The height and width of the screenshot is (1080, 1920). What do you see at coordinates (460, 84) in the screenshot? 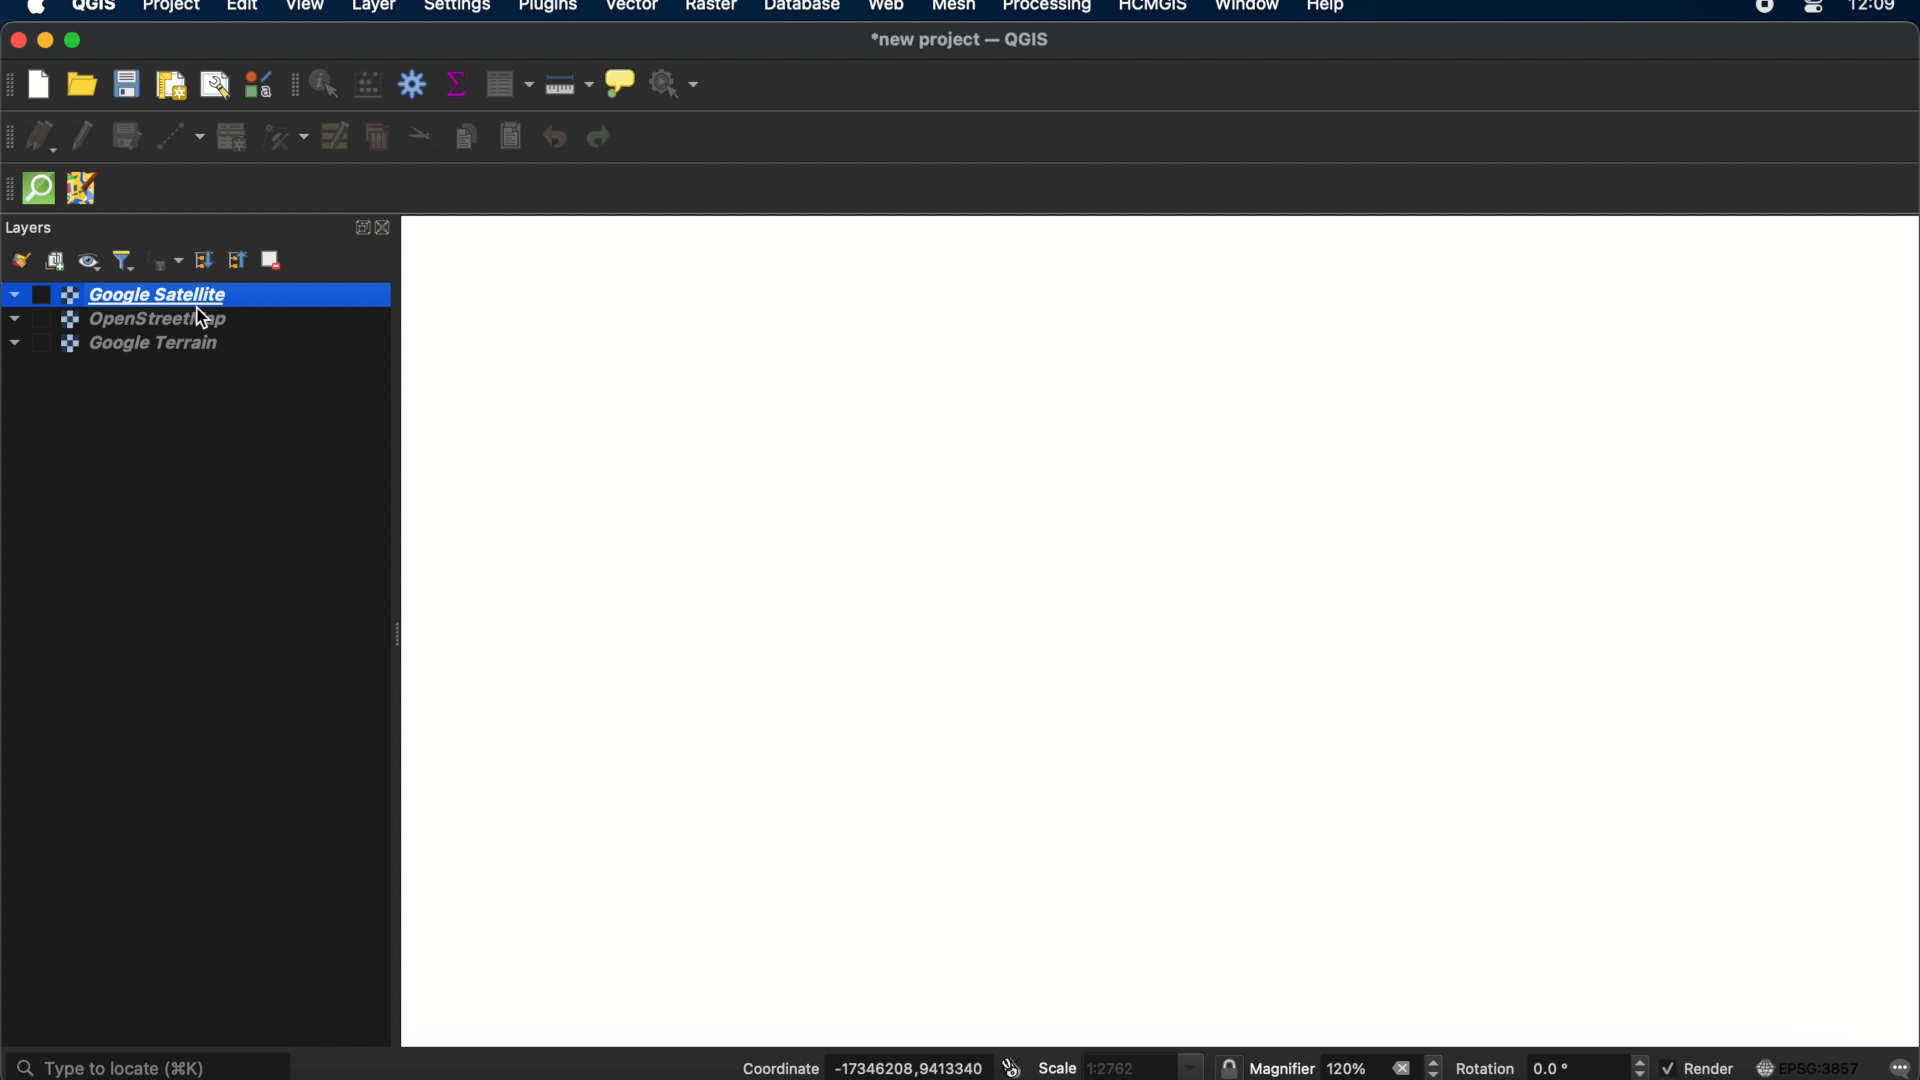
I see `show summary statistics` at bounding box center [460, 84].